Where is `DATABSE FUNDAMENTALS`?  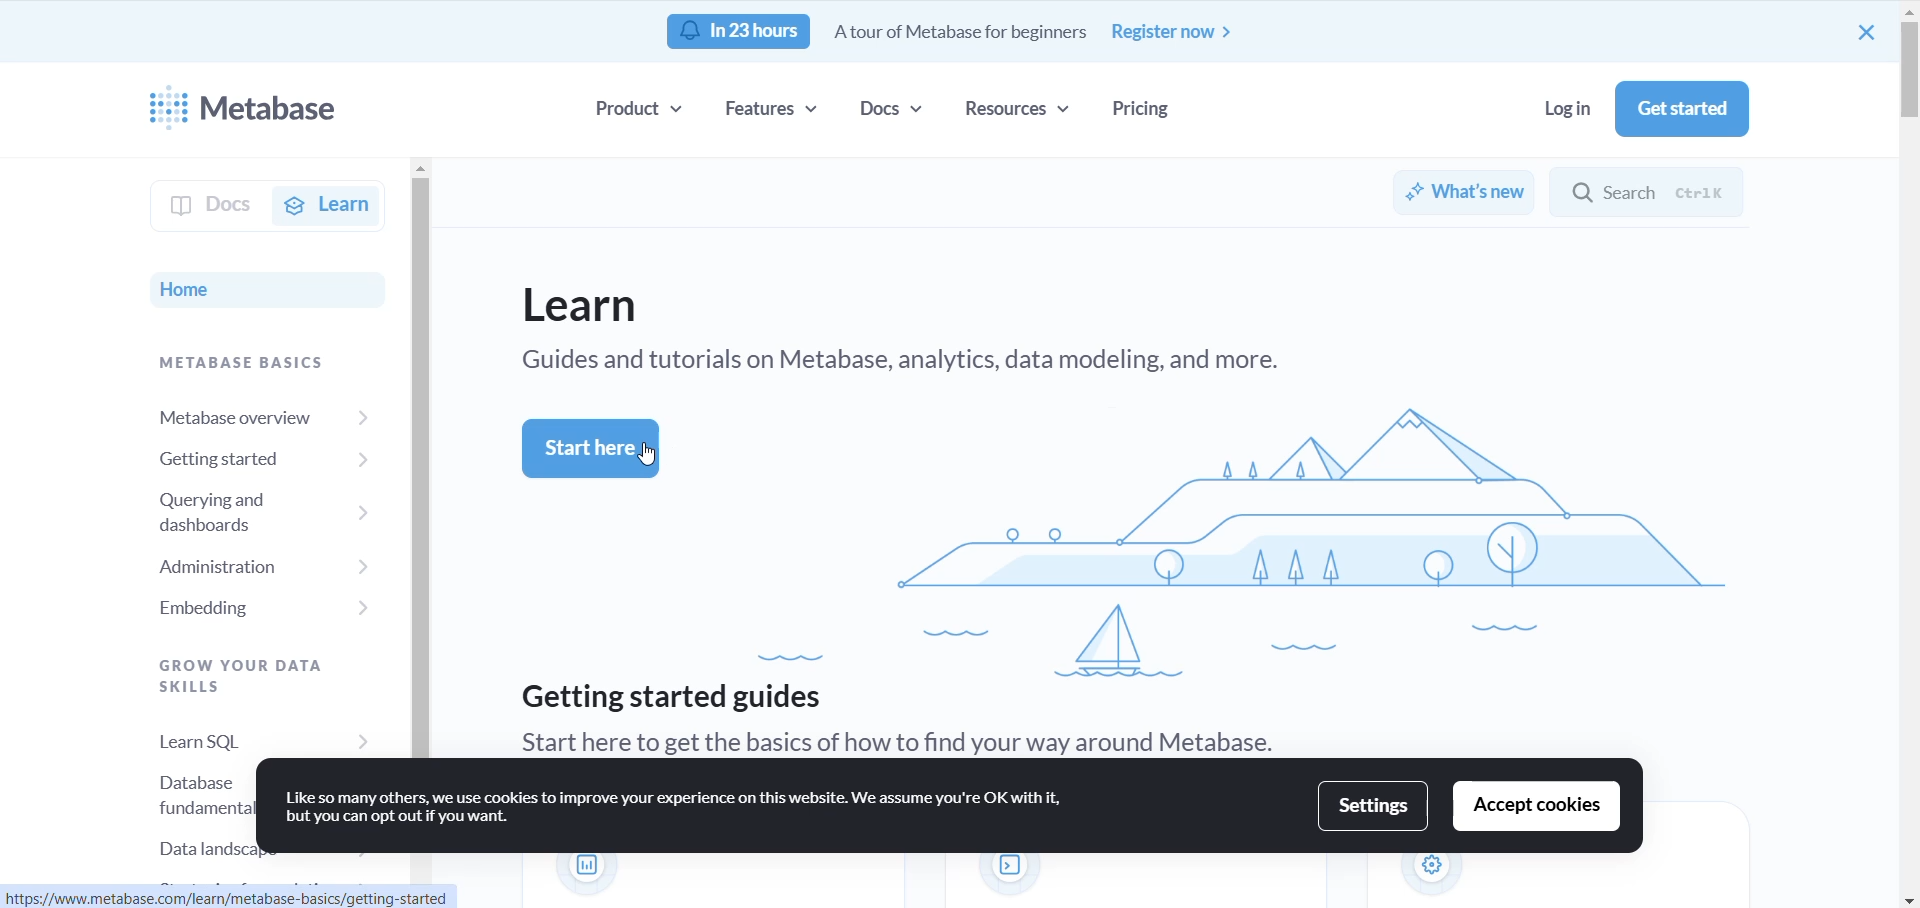 DATABSE FUNDAMENTALS is located at coordinates (171, 789).